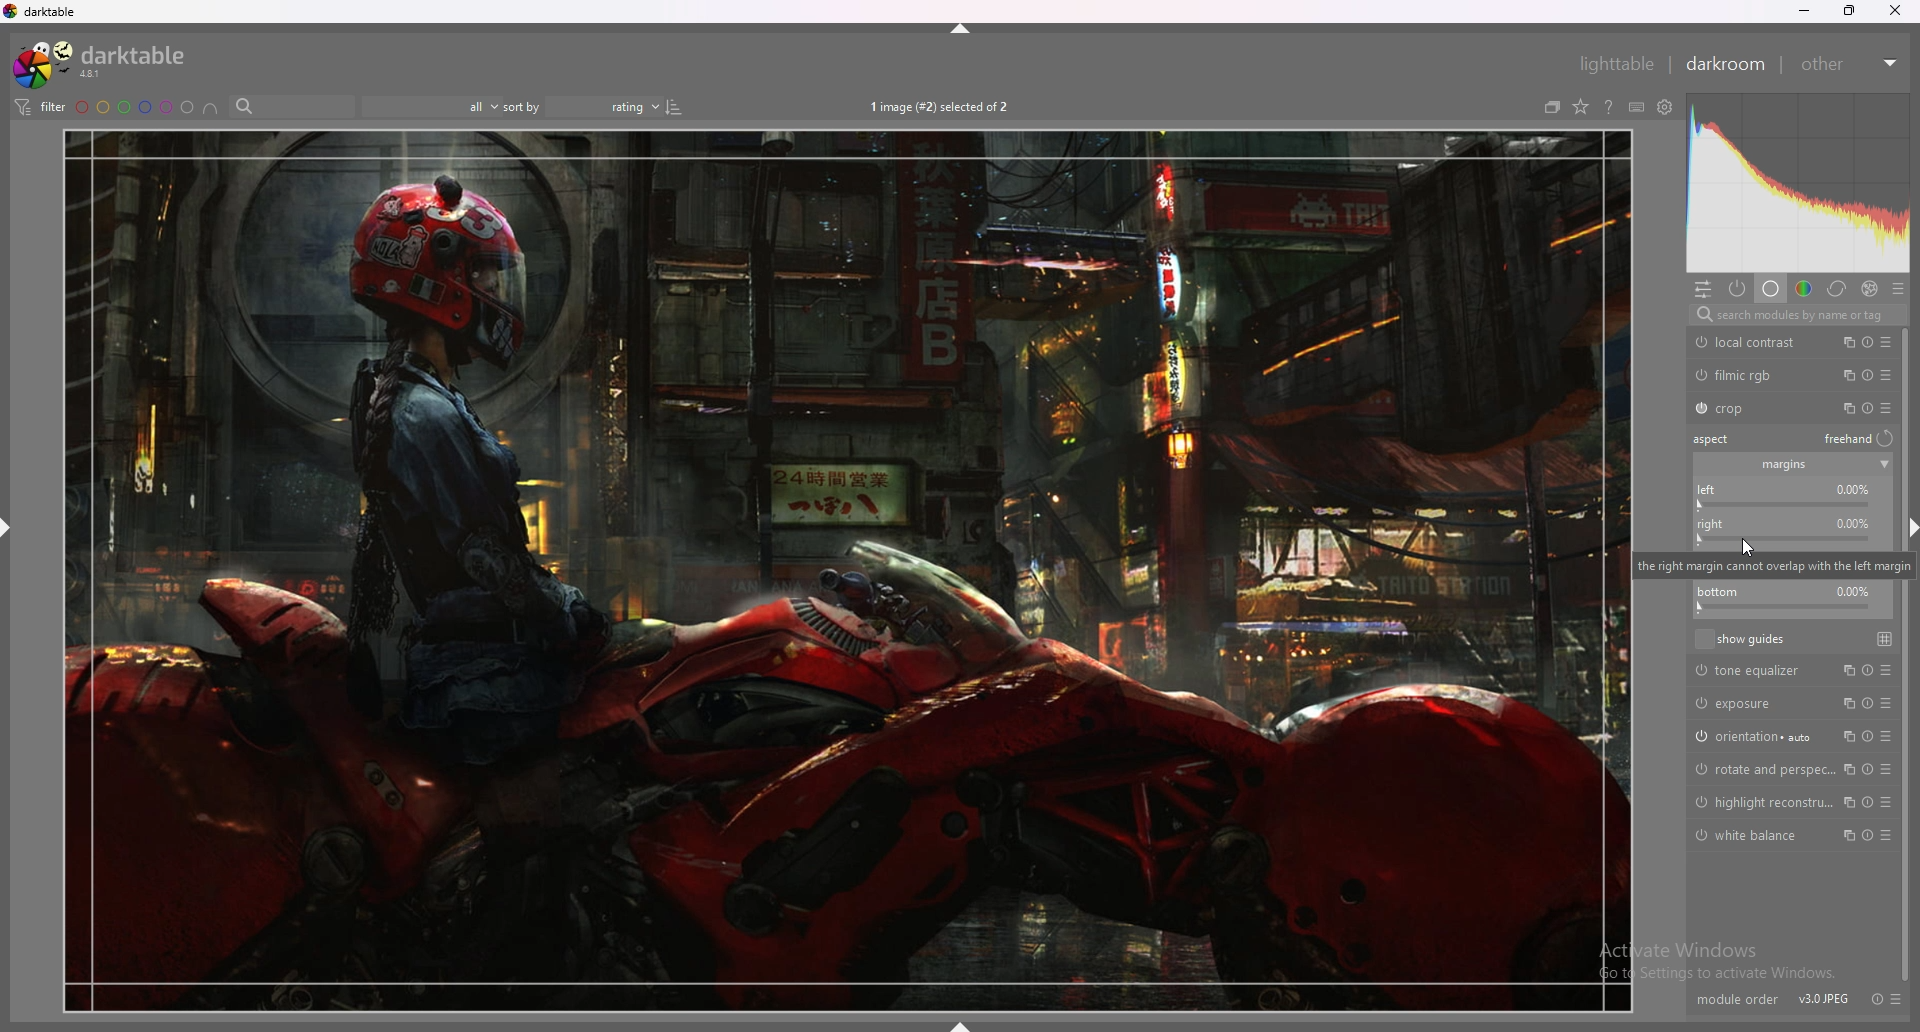  I want to click on collapse grouped images, so click(1552, 107).